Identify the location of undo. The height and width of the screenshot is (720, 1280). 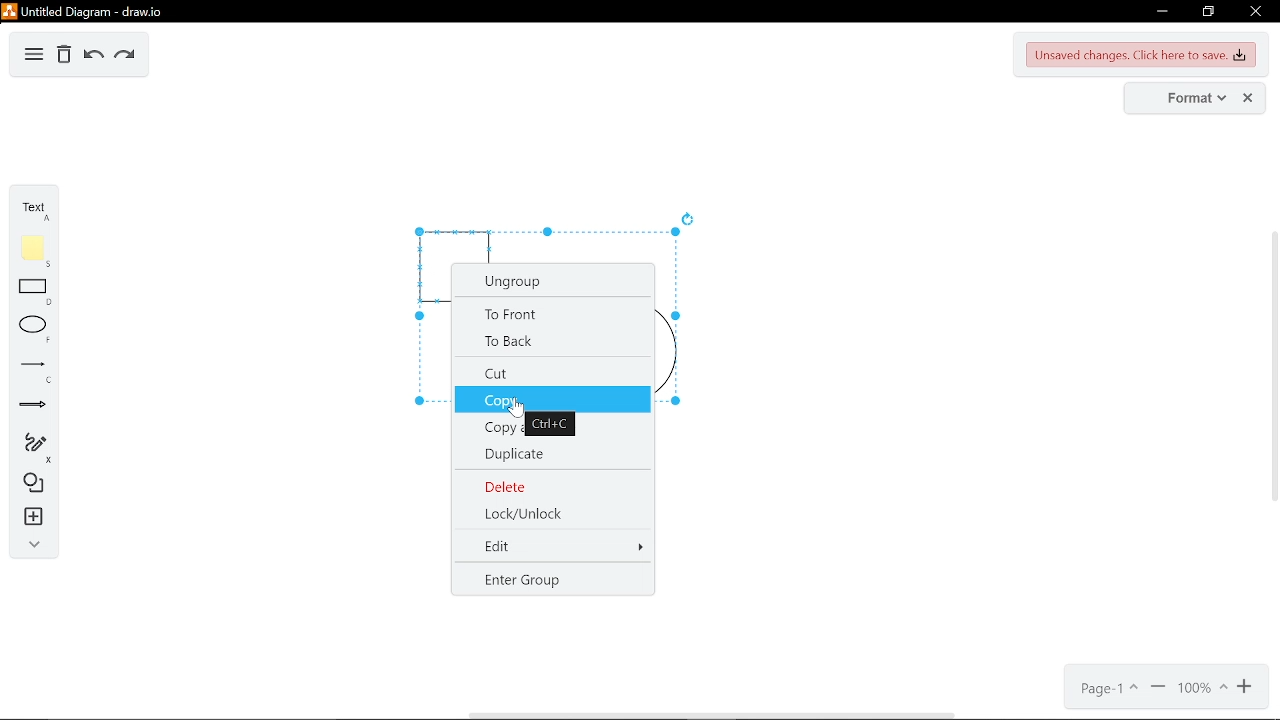
(91, 56).